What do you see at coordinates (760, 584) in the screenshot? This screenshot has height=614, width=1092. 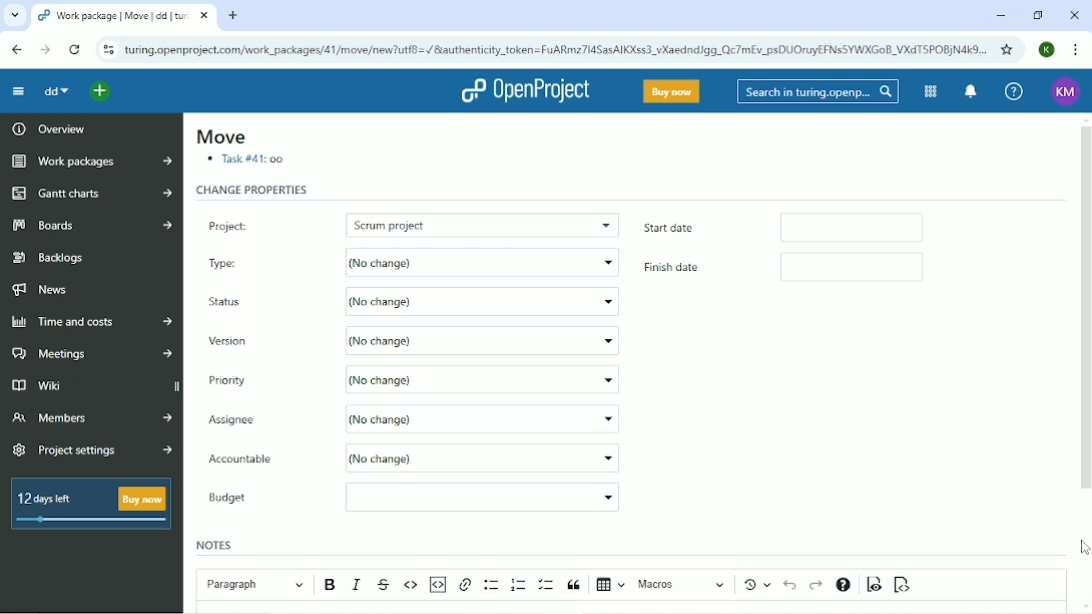 I see `Show local modifications` at bounding box center [760, 584].